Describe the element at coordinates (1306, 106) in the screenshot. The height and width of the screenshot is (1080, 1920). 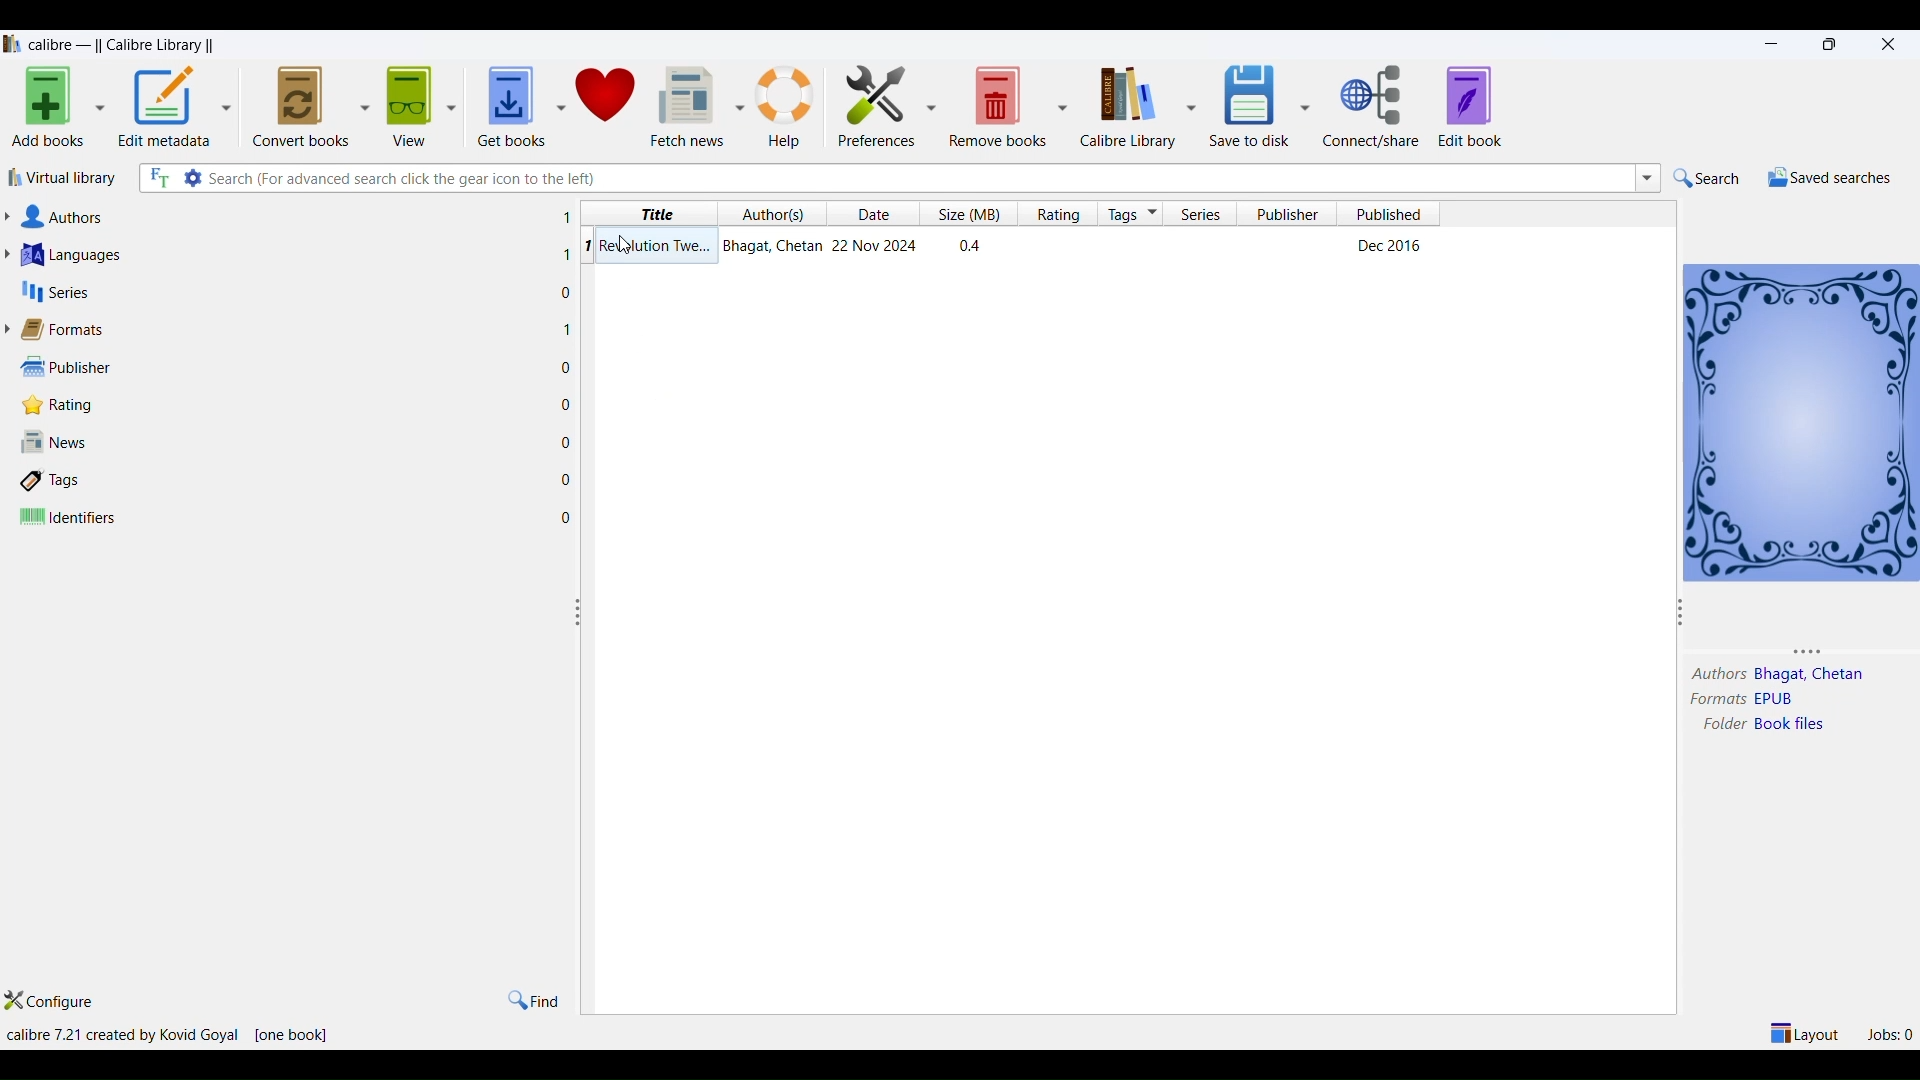
I see `save to disc options dropdown button` at that location.